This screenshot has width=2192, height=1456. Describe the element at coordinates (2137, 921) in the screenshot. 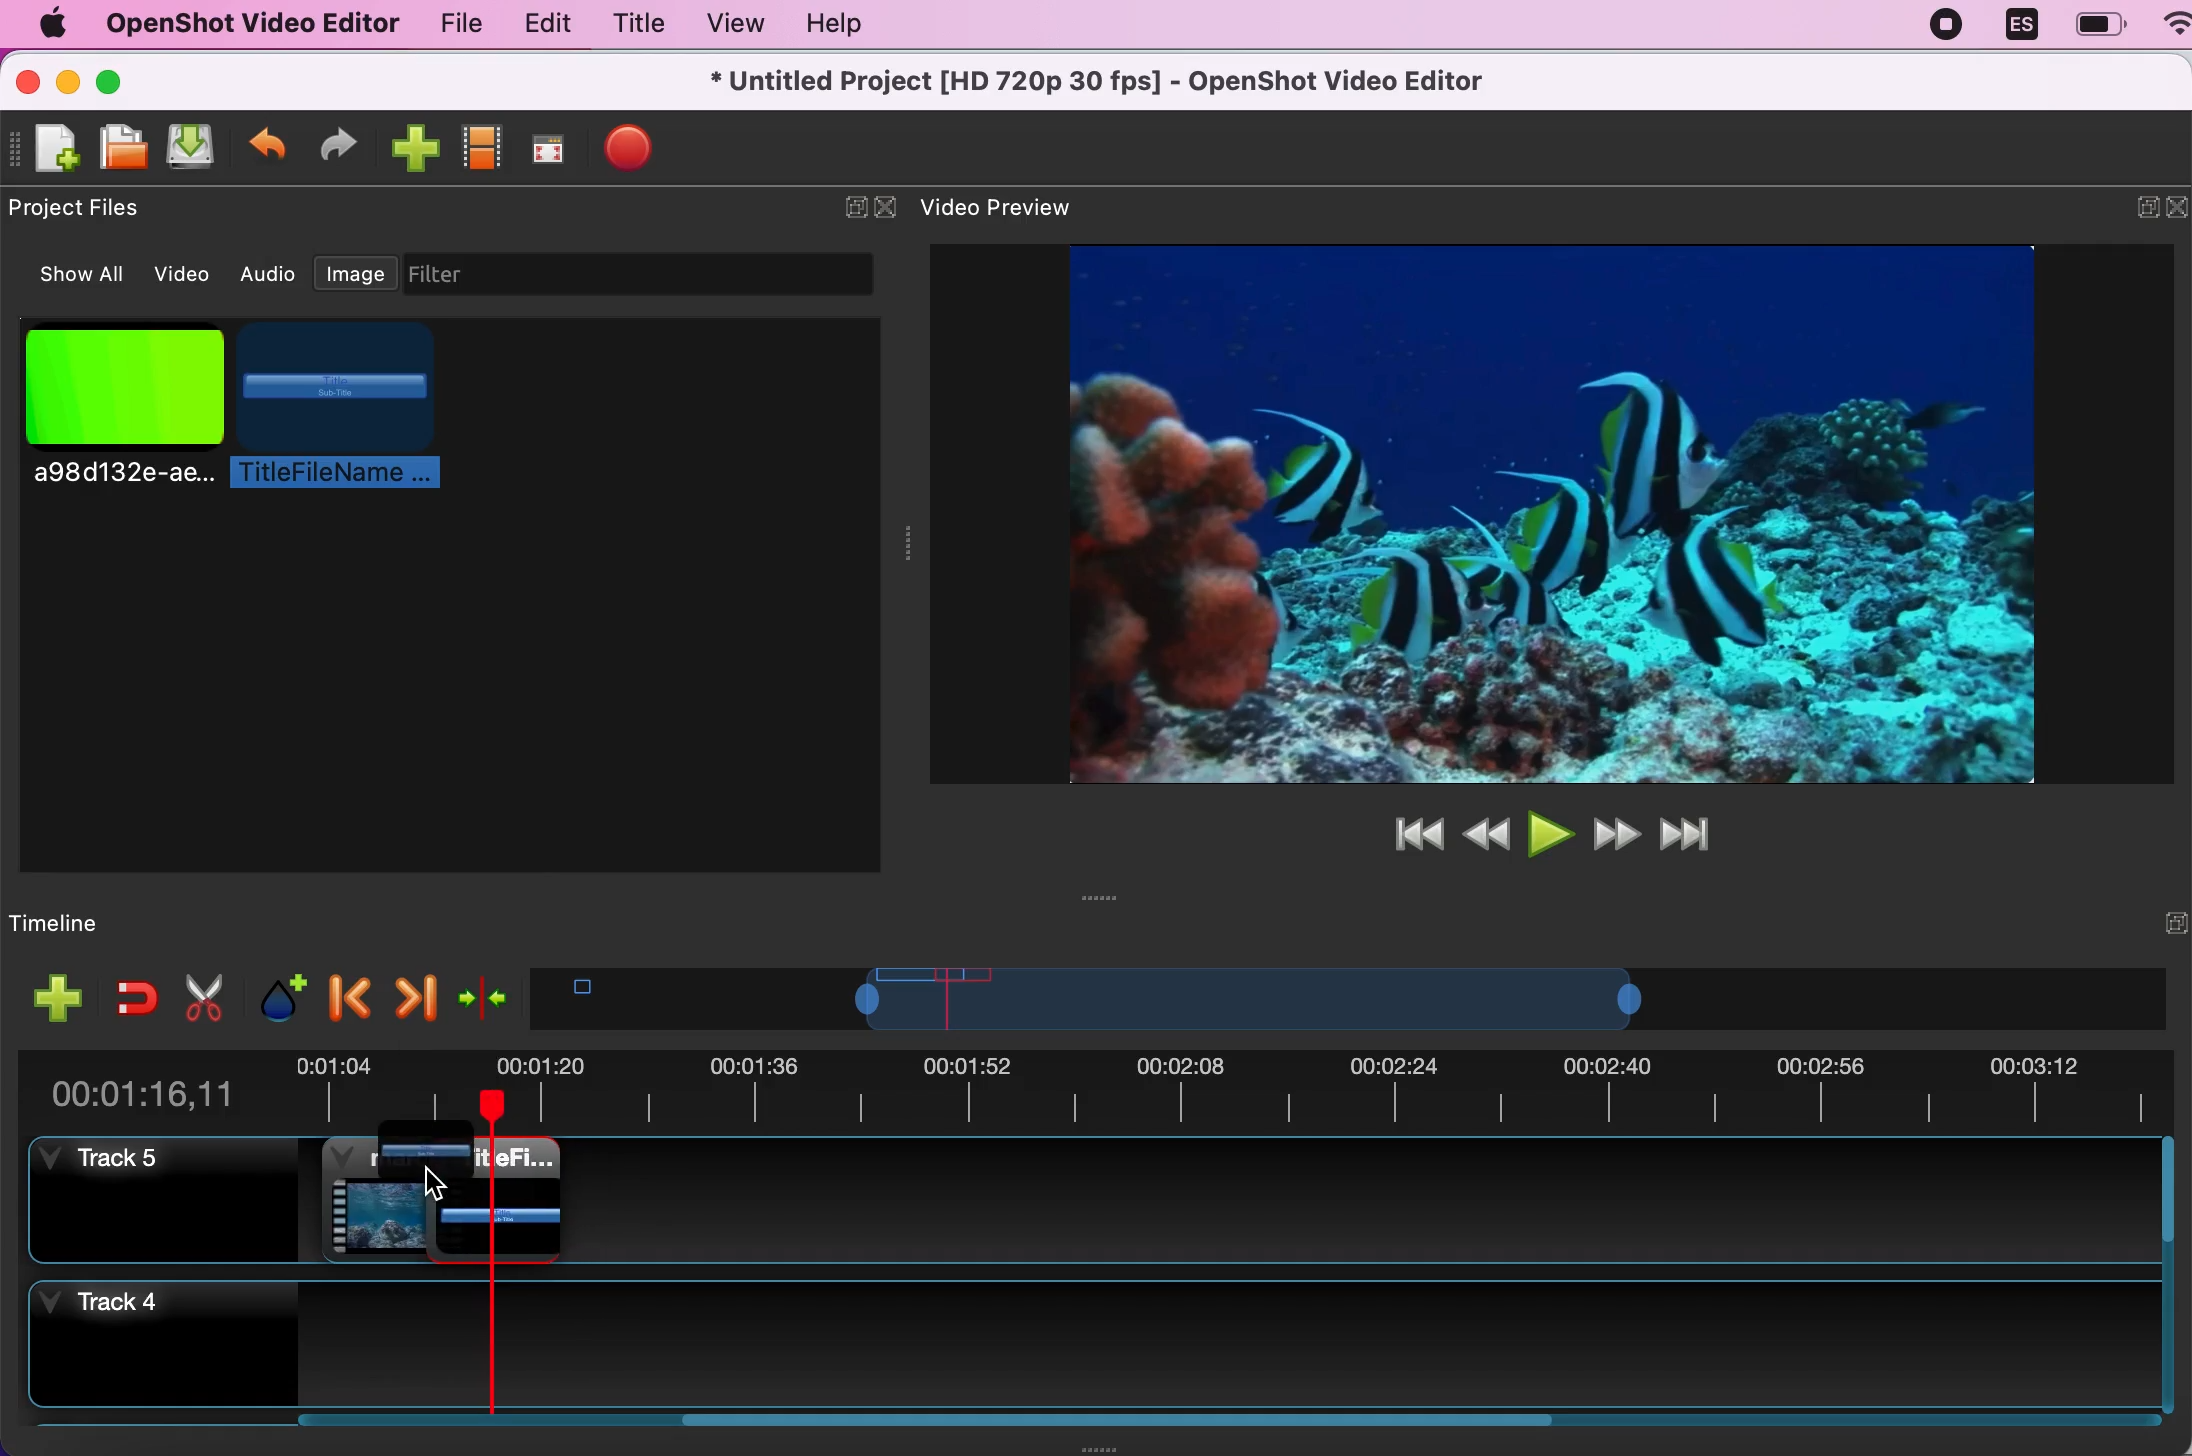

I see `hide/expand` at that location.